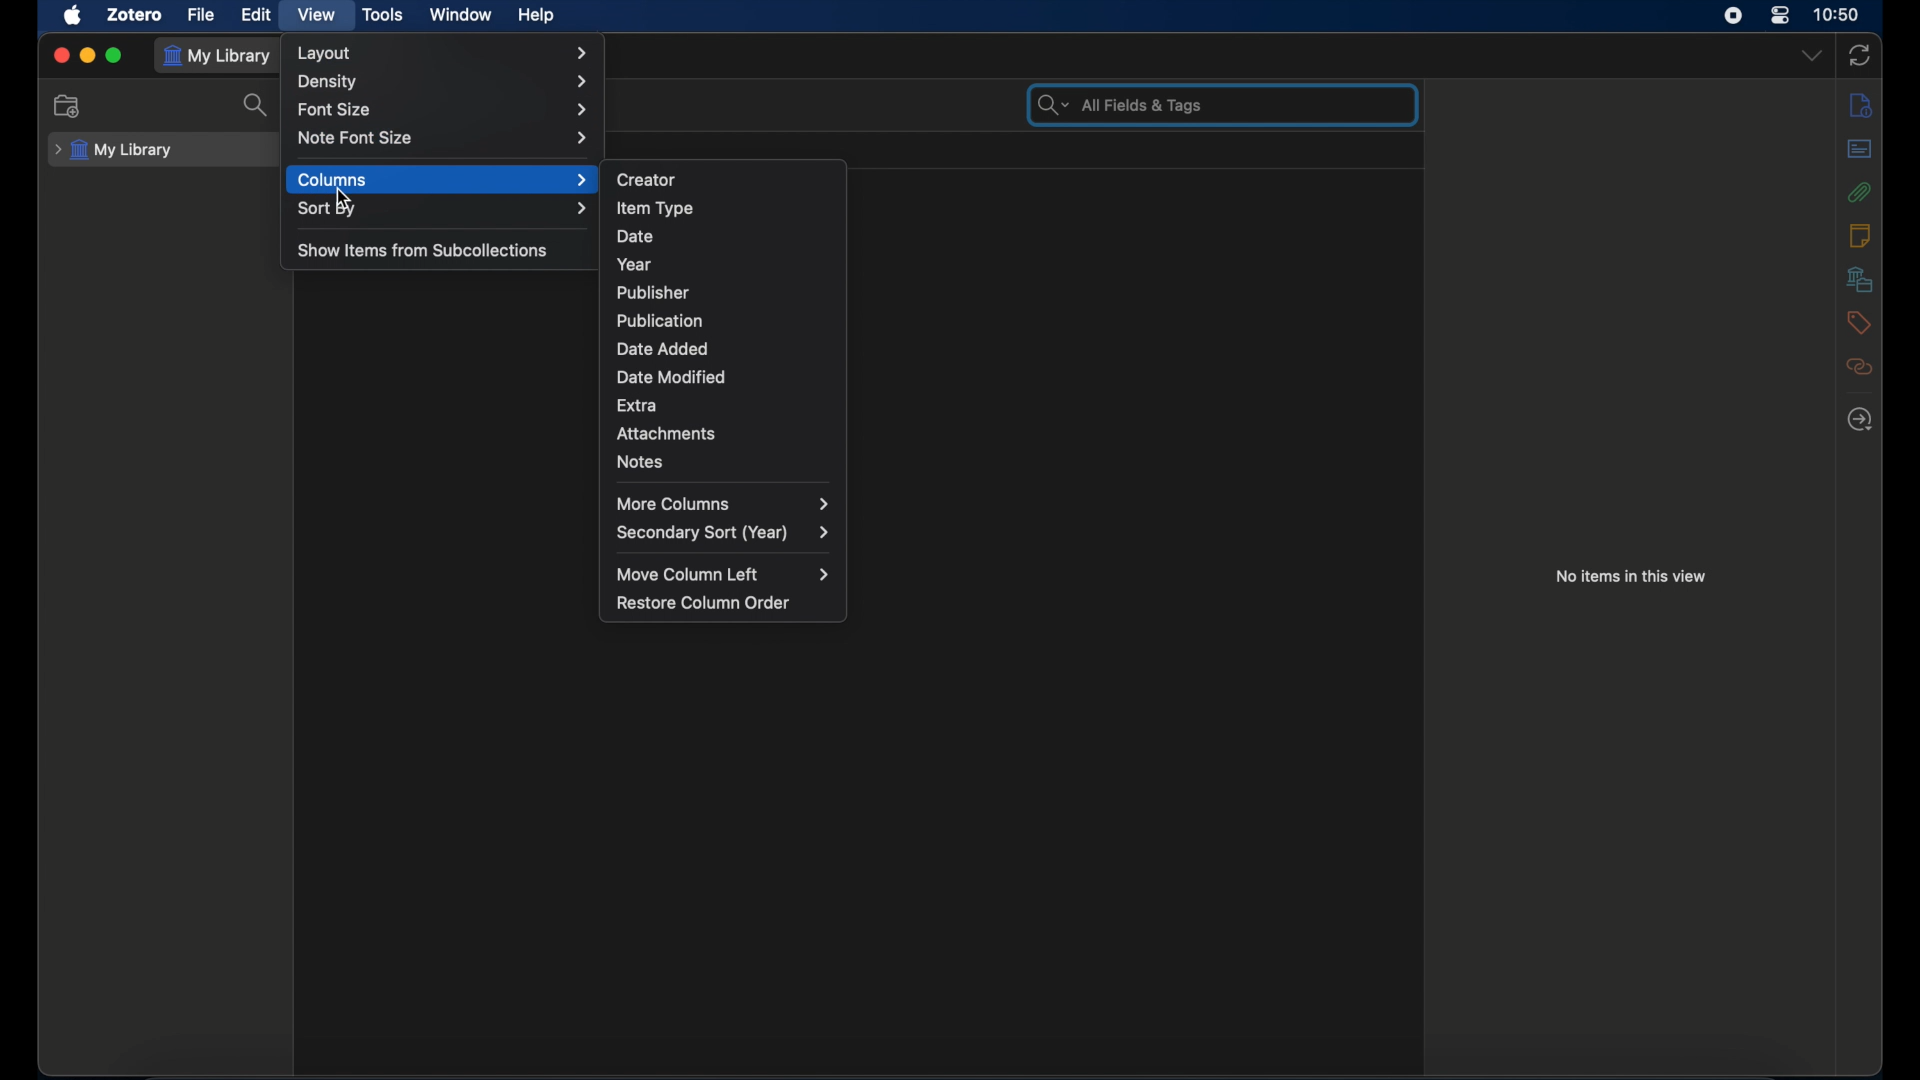  Describe the element at coordinates (68, 106) in the screenshot. I see `new collection` at that location.